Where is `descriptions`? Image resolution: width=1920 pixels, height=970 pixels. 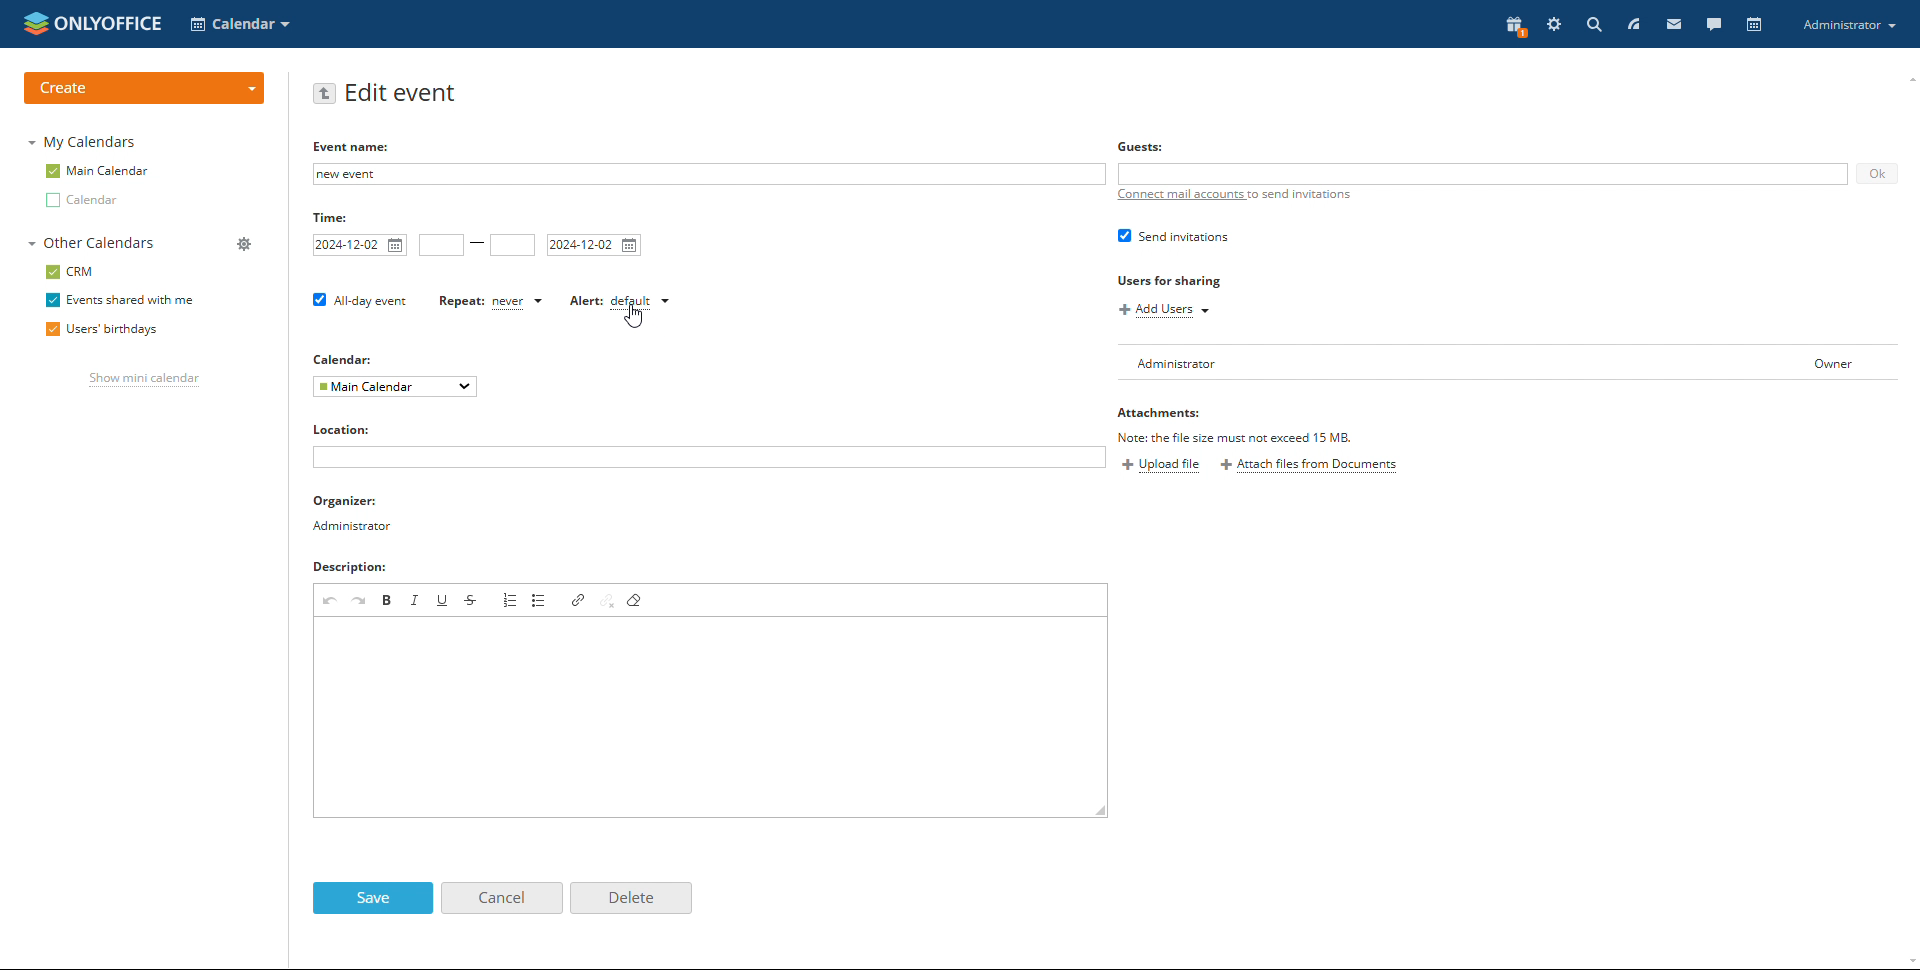
descriptions is located at coordinates (359, 570).